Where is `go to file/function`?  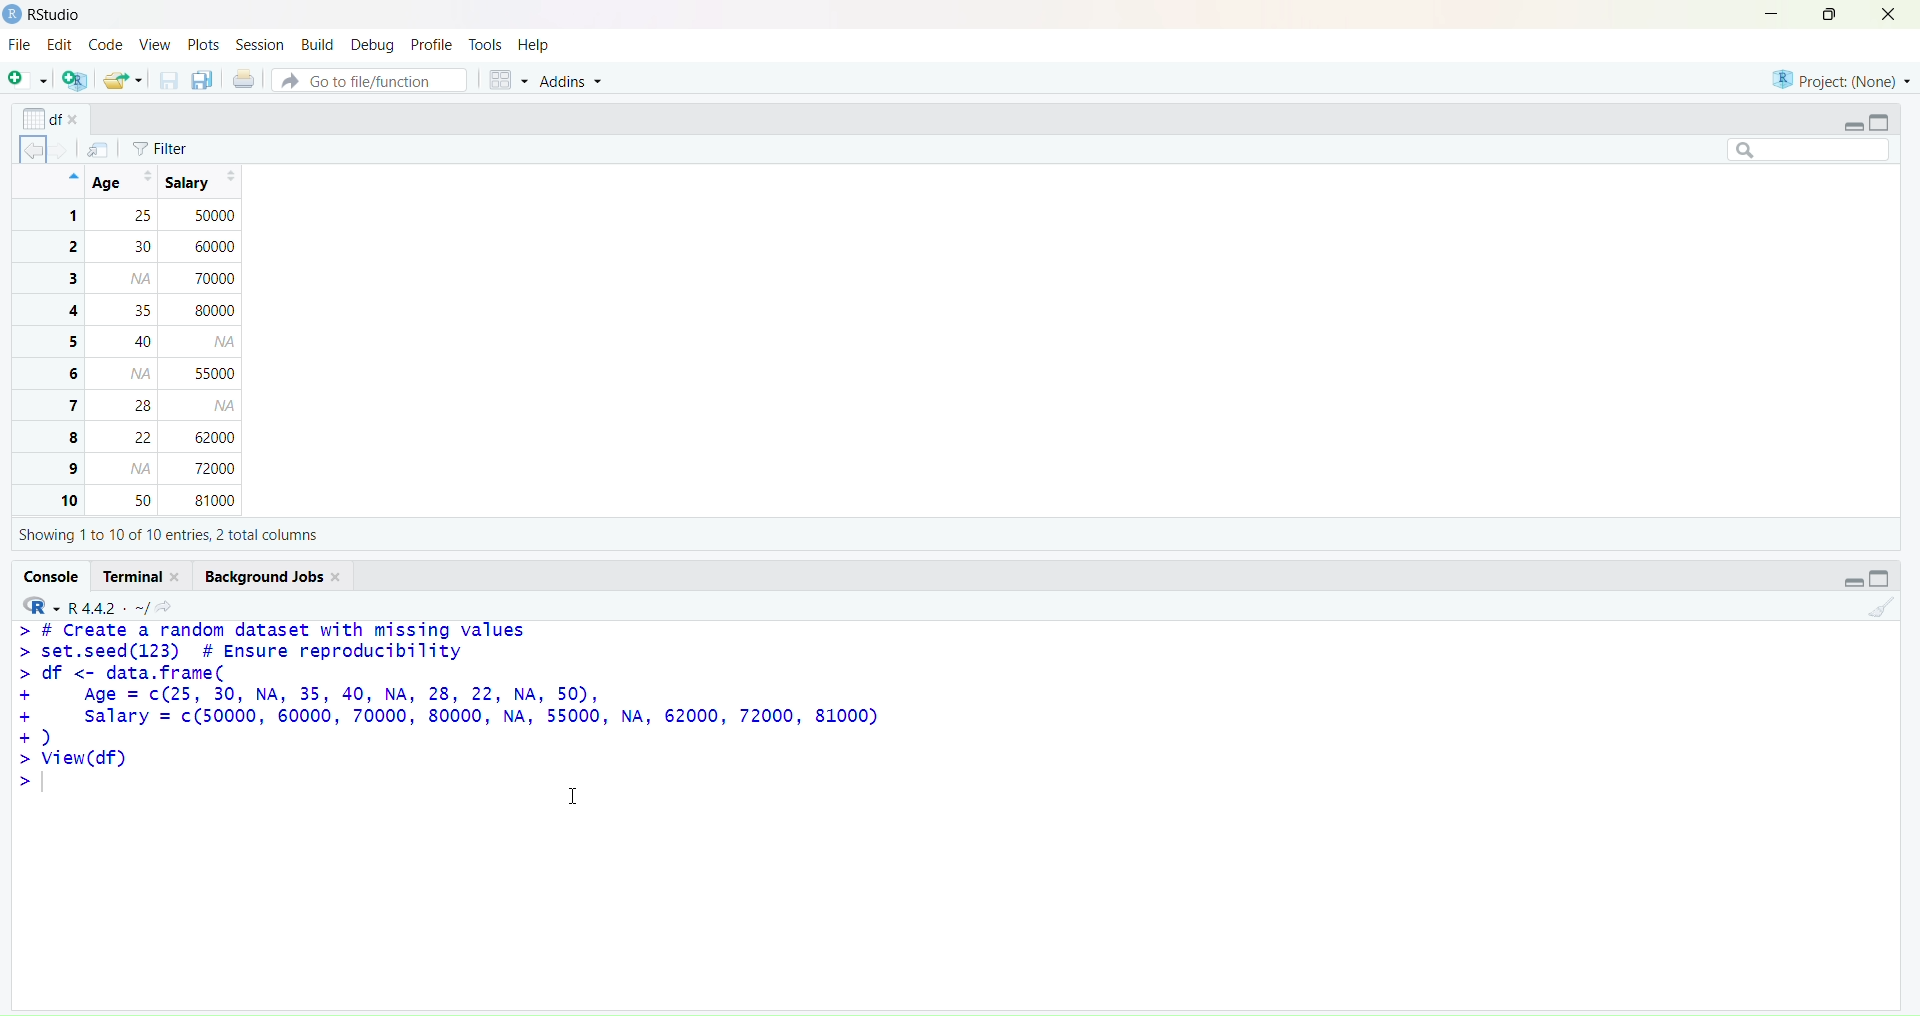
go to file/function is located at coordinates (368, 81).